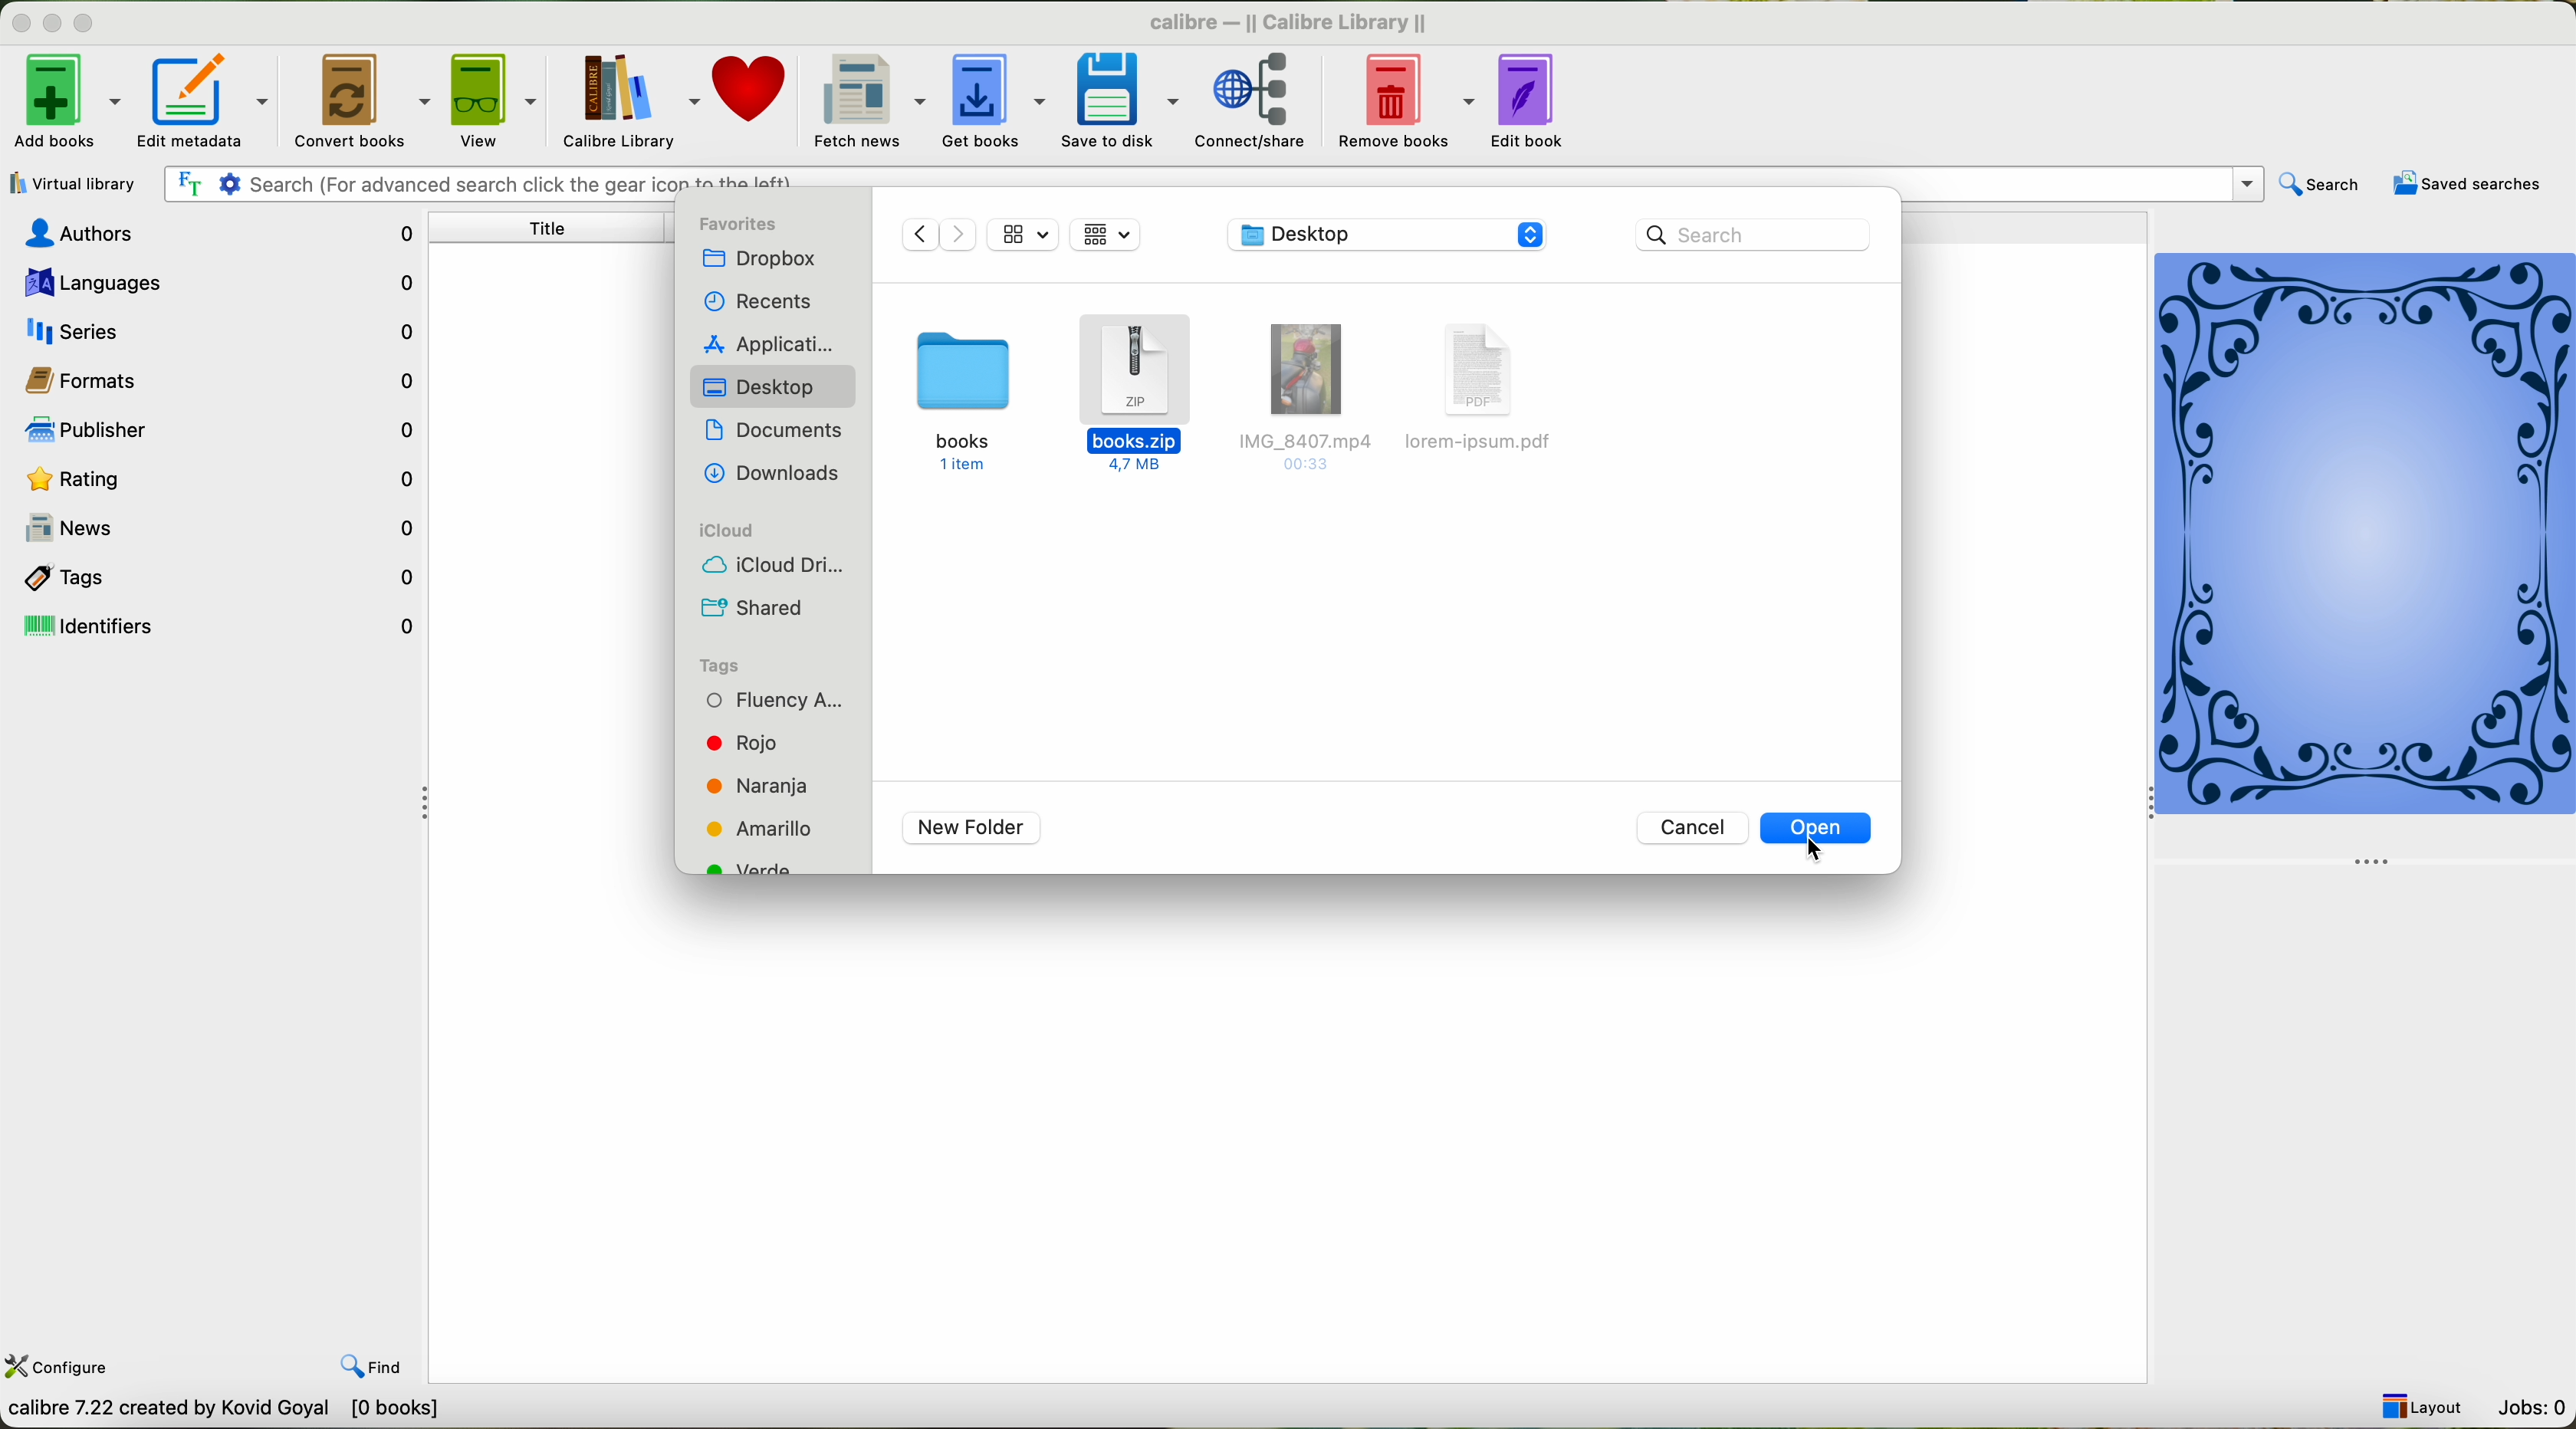 Image resolution: width=2576 pixels, height=1429 pixels. I want to click on convert books, so click(357, 102).